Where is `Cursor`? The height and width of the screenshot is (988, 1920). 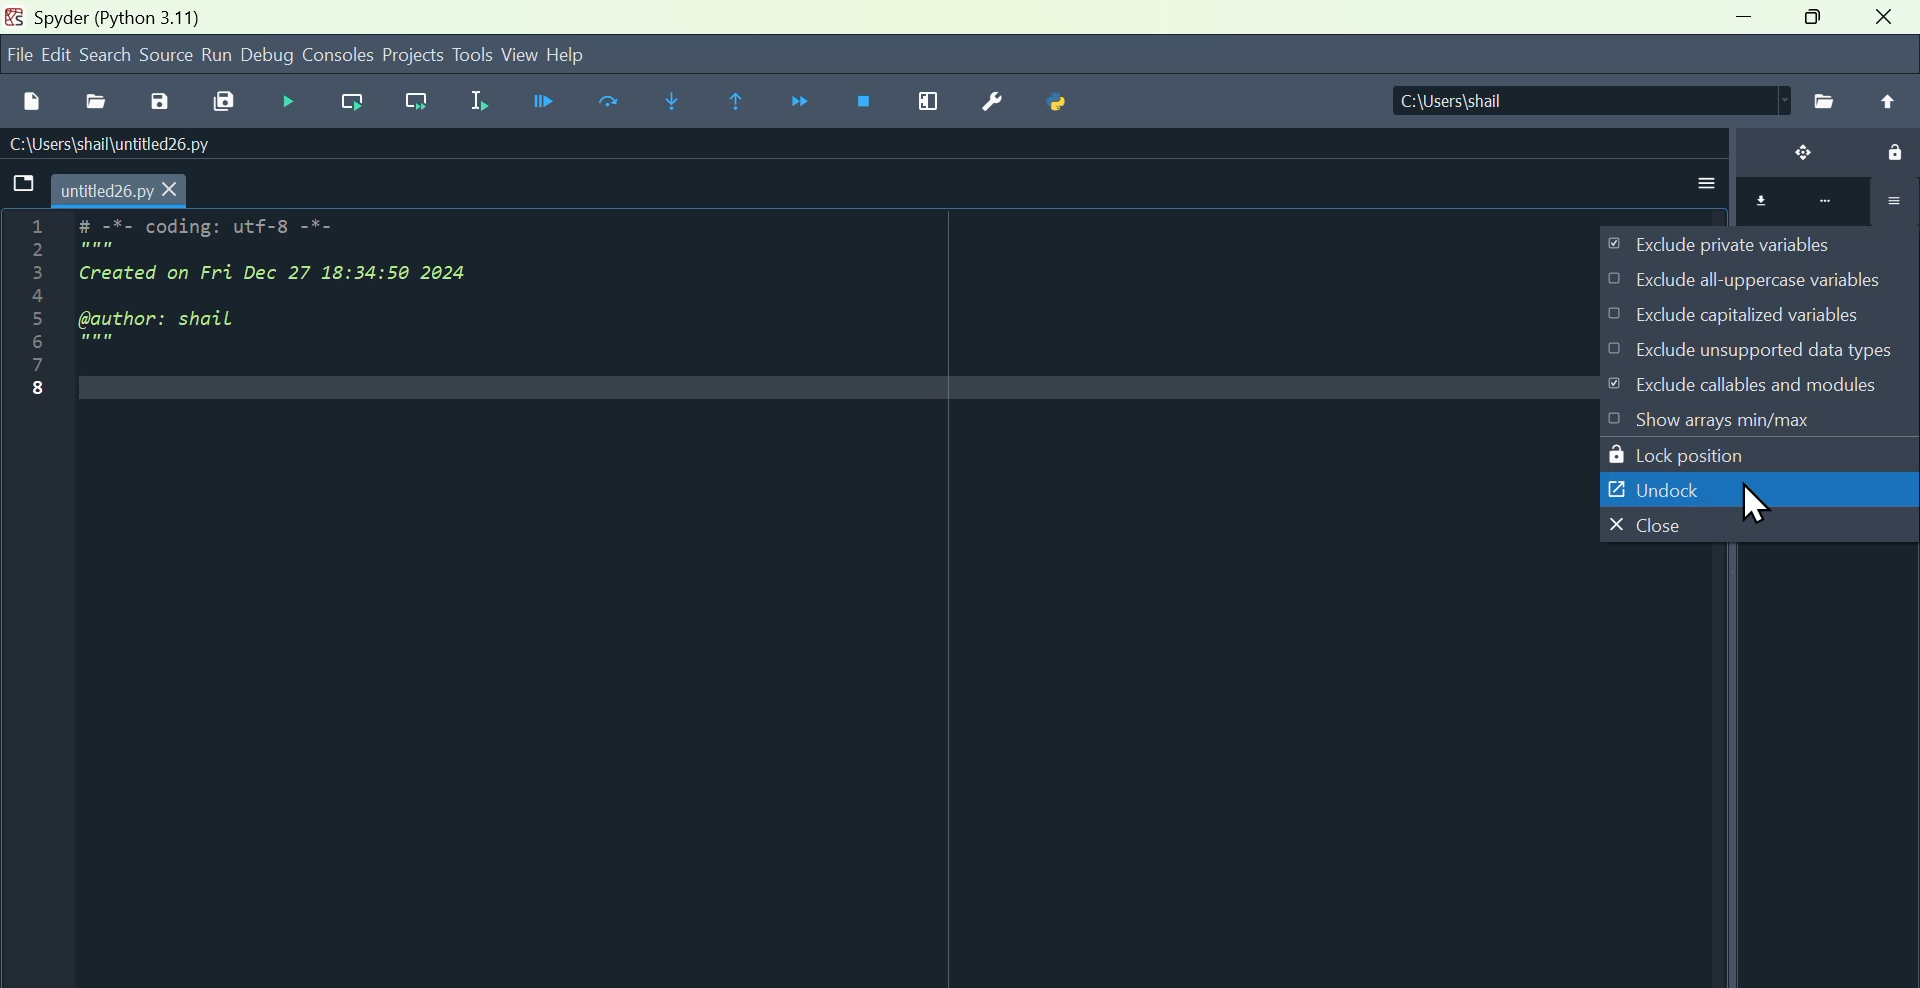 Cursor is located at coordinates (1752, 506).